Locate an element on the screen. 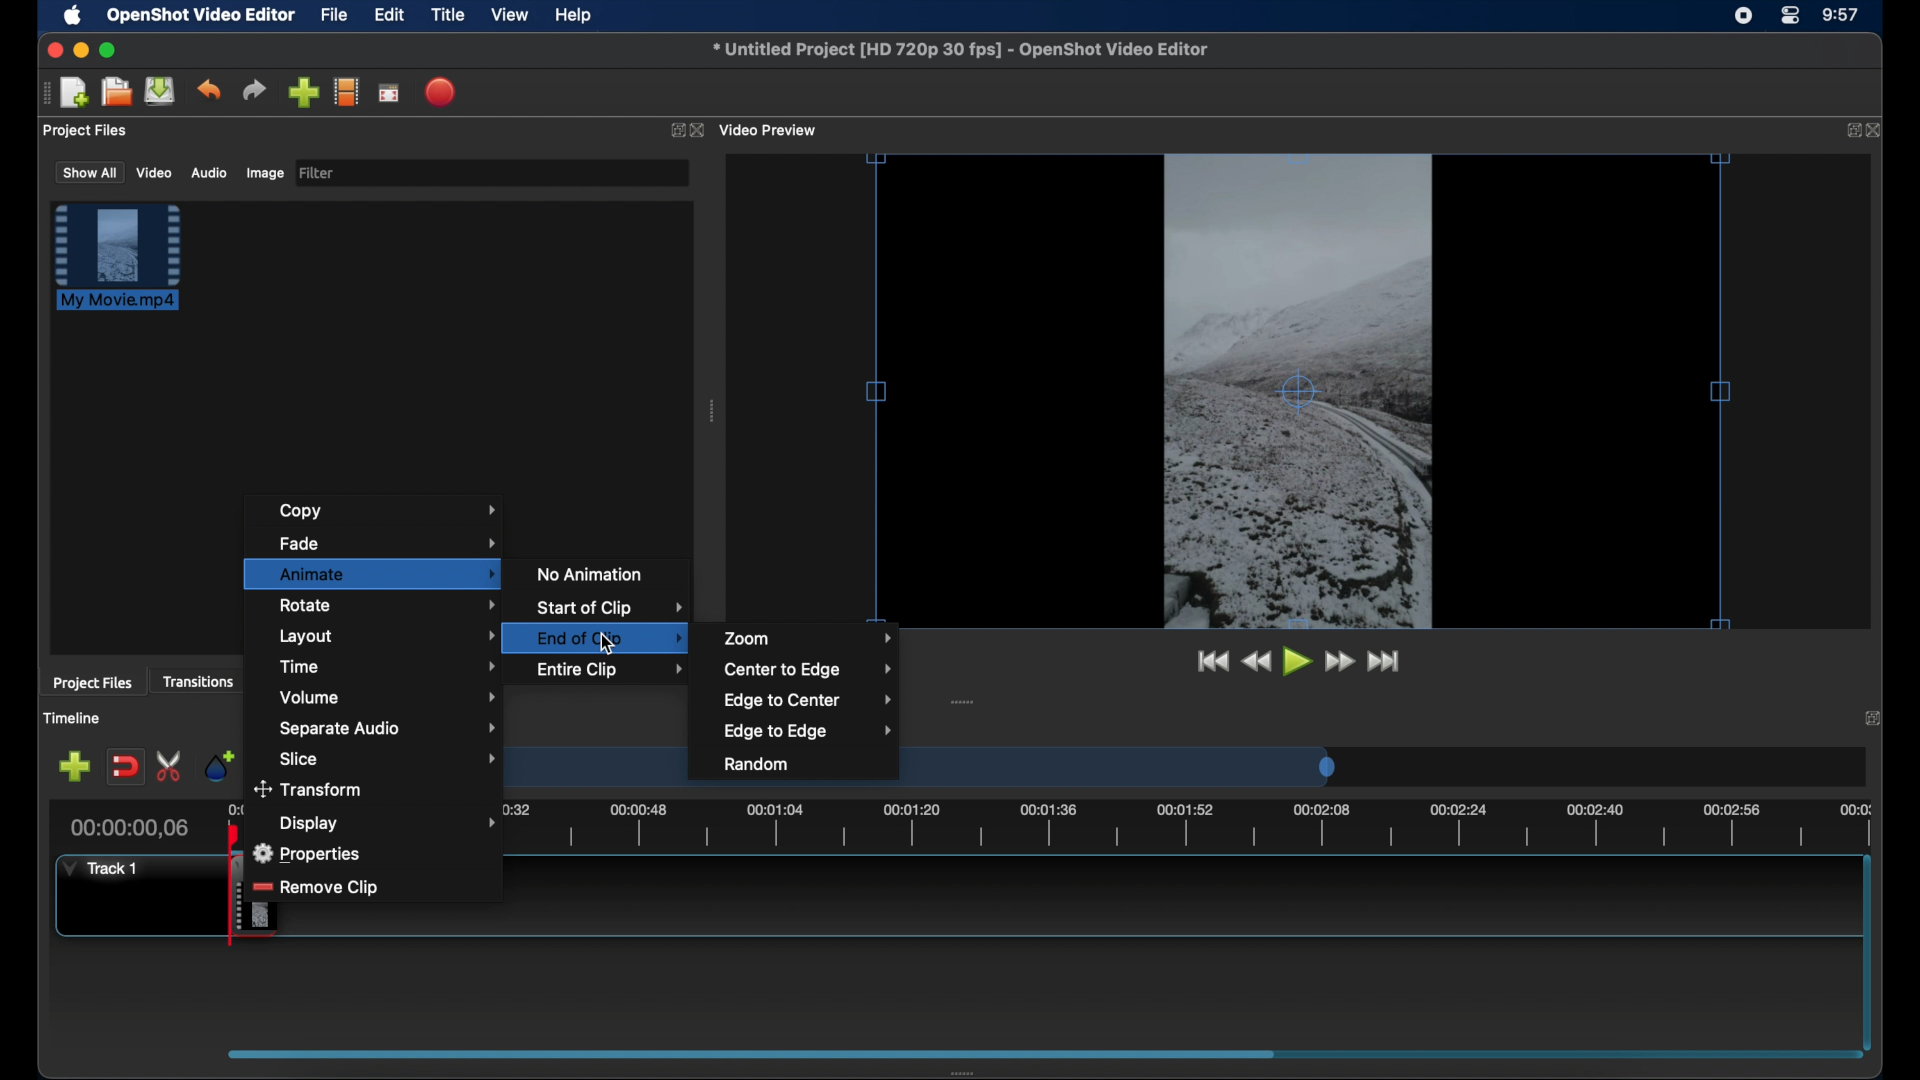 This screenshot has width=1920, height=1080. file is located at coordinates (335, 16).